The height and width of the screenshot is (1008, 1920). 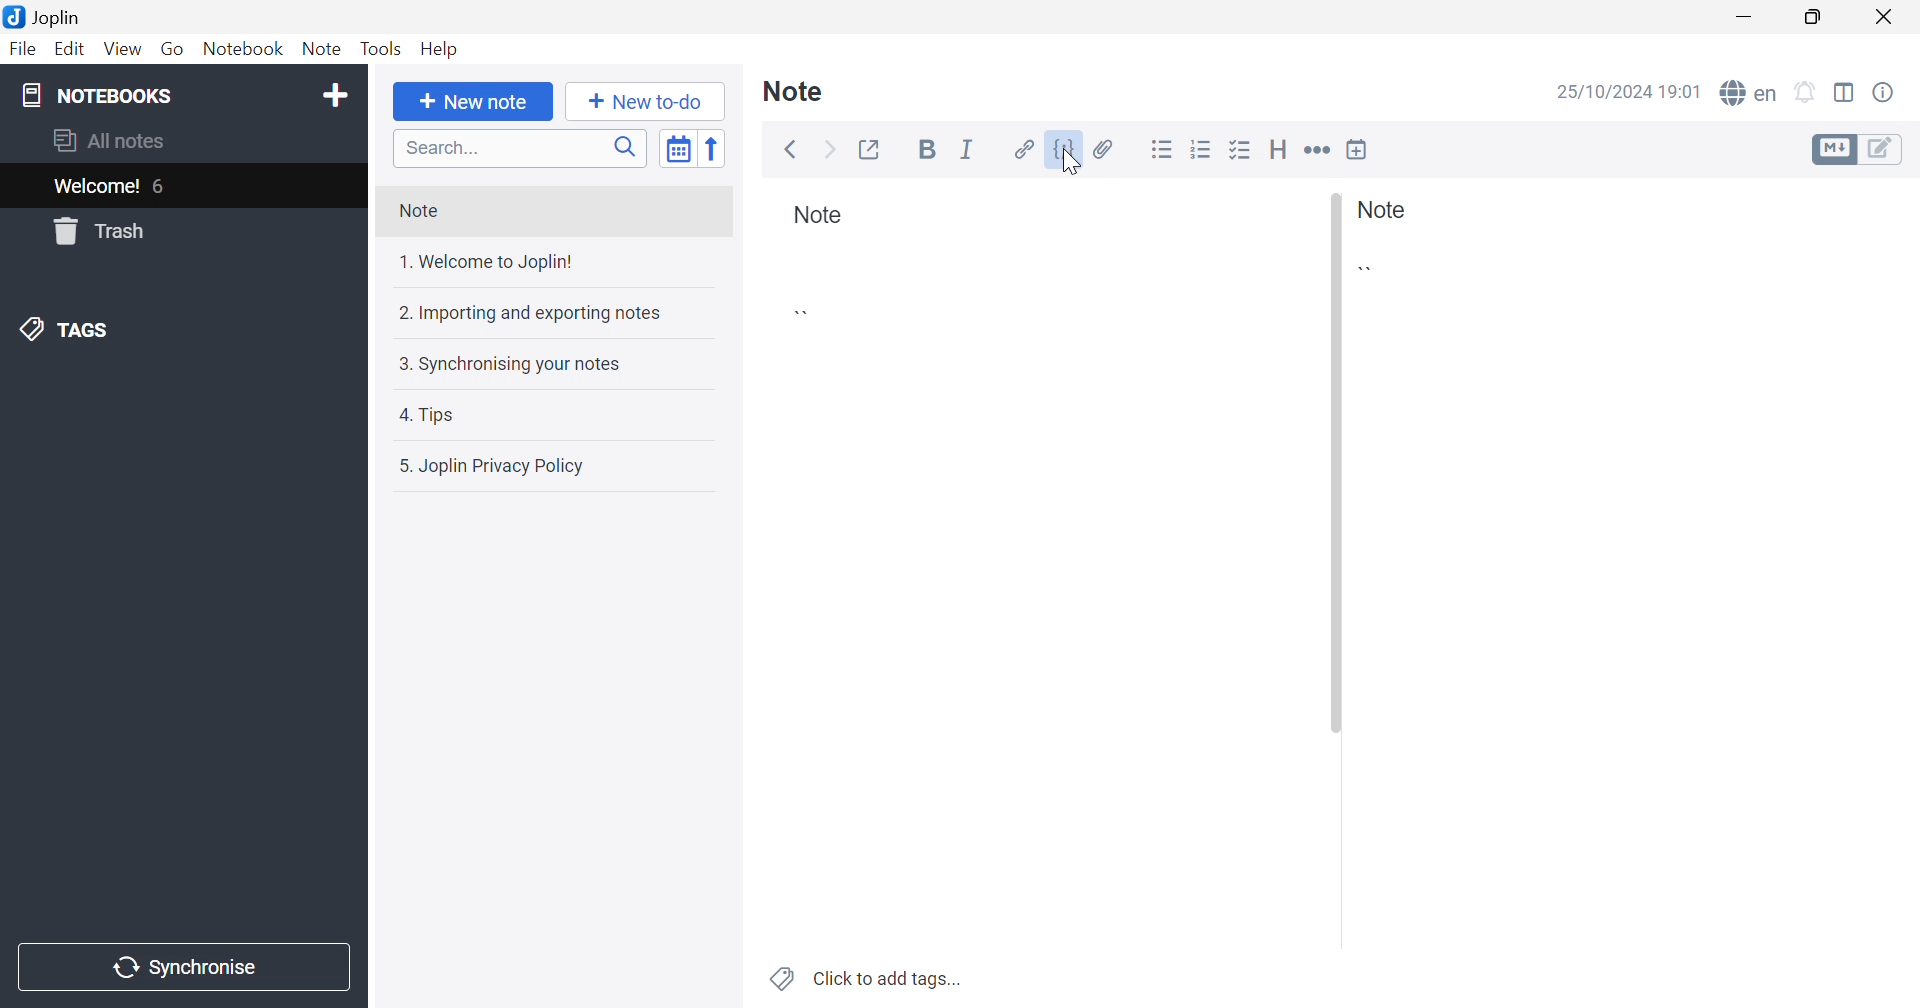 What do you see at coordinates (532, 314) in the screenshot?
I see `2. Importing and exporting notes` at bounding box center [532, 314].